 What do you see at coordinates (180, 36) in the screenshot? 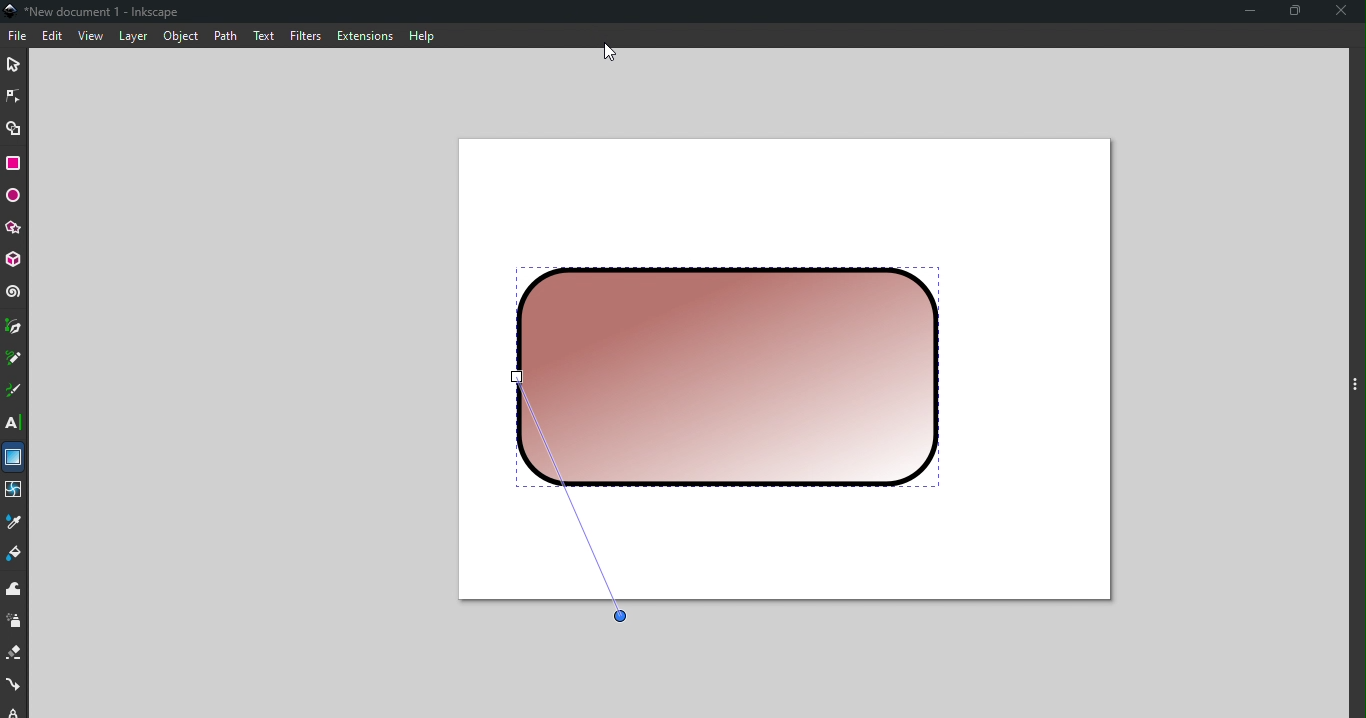
I see `Object` at bounding box center [180, 36].